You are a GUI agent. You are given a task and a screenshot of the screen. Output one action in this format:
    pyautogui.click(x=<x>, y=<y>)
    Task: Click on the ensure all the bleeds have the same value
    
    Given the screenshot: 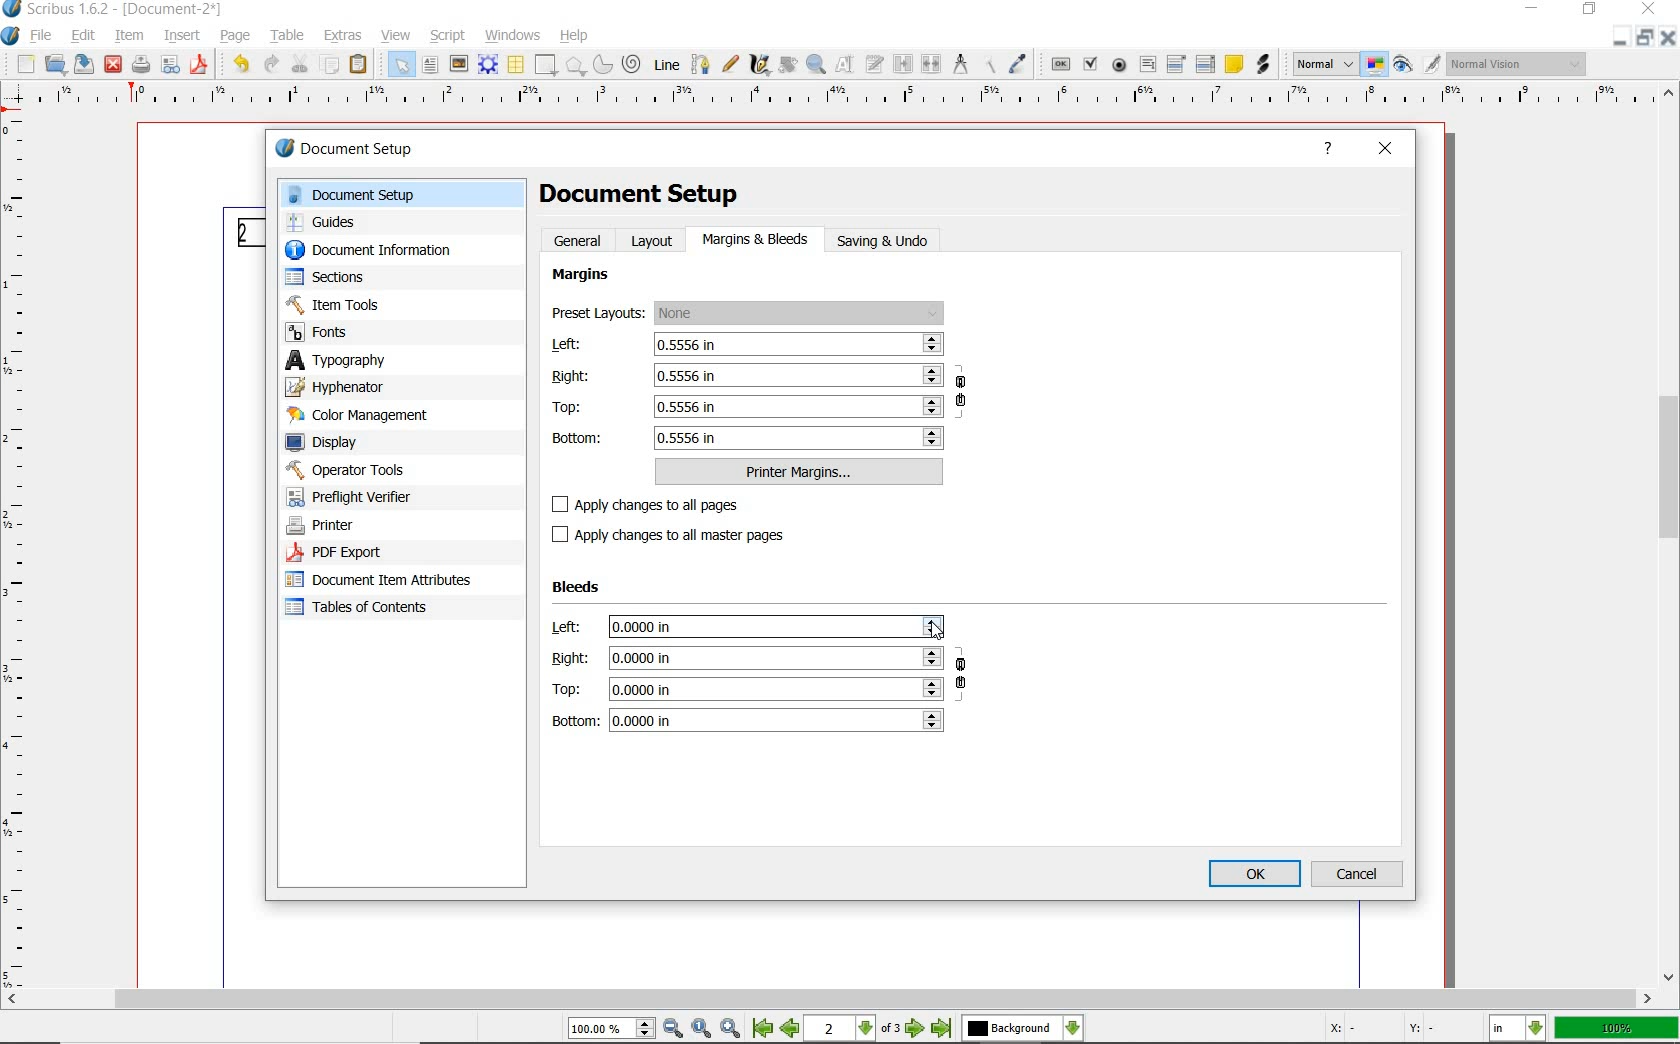 What is the action you would take?
    pyautogui.click(x=962, y=680)
    